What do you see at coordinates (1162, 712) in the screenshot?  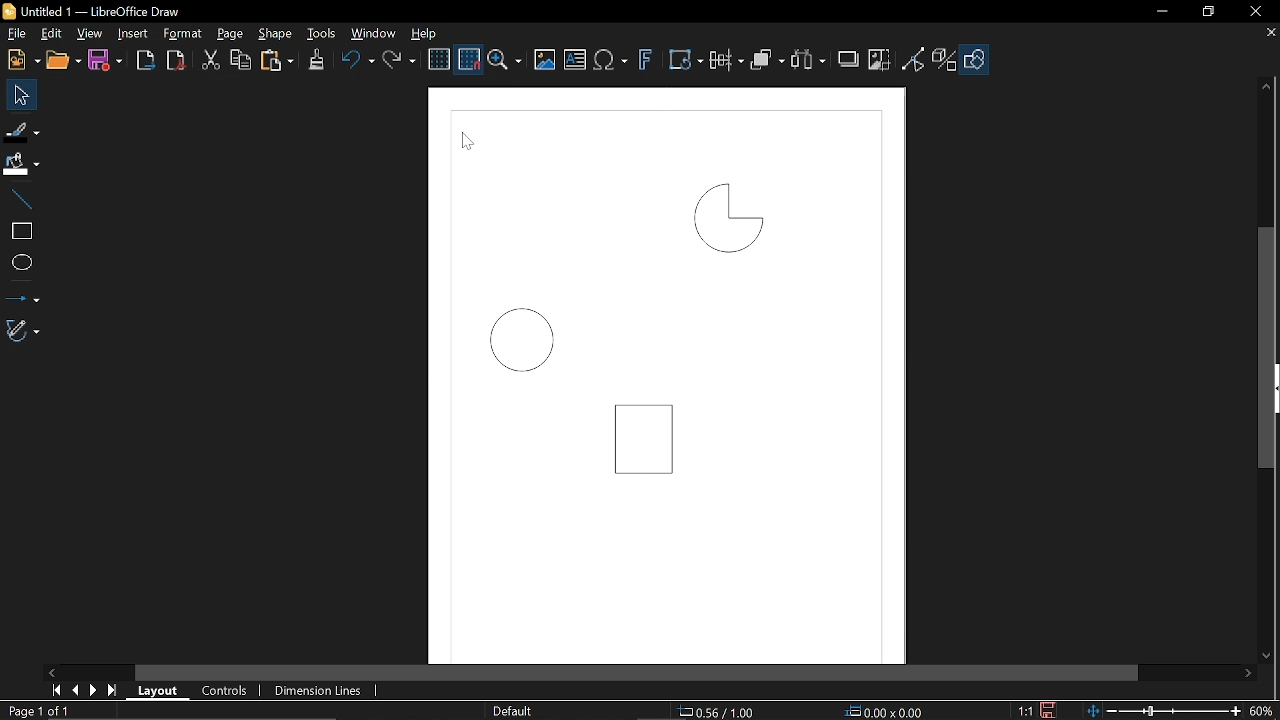 I see `Change zoom` at bounding box center [1162, 712].